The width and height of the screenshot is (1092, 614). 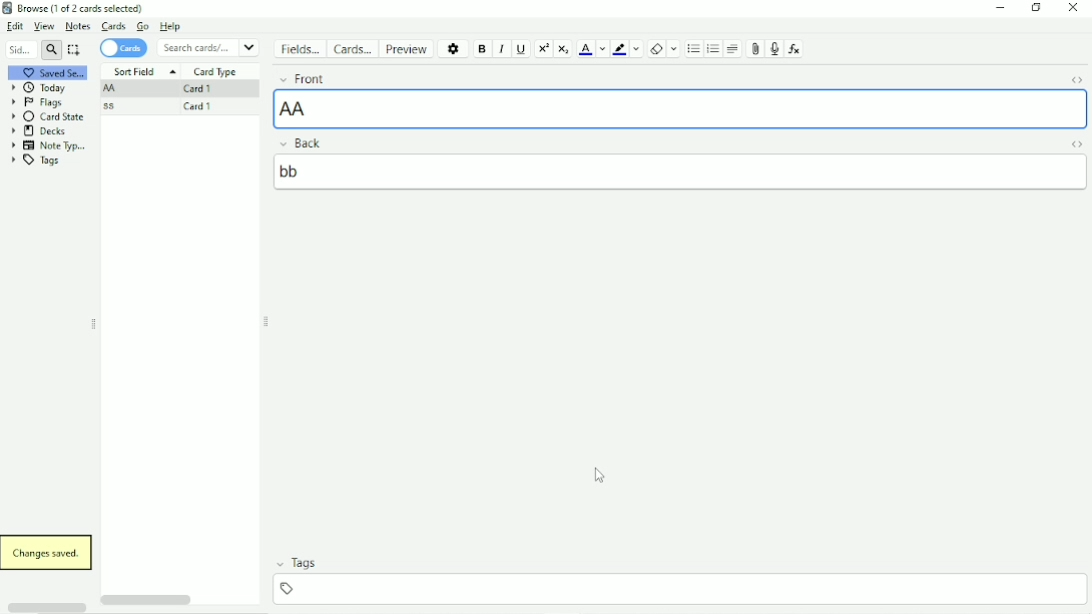 I want to click on Card 1, so click(x=204, y=108).